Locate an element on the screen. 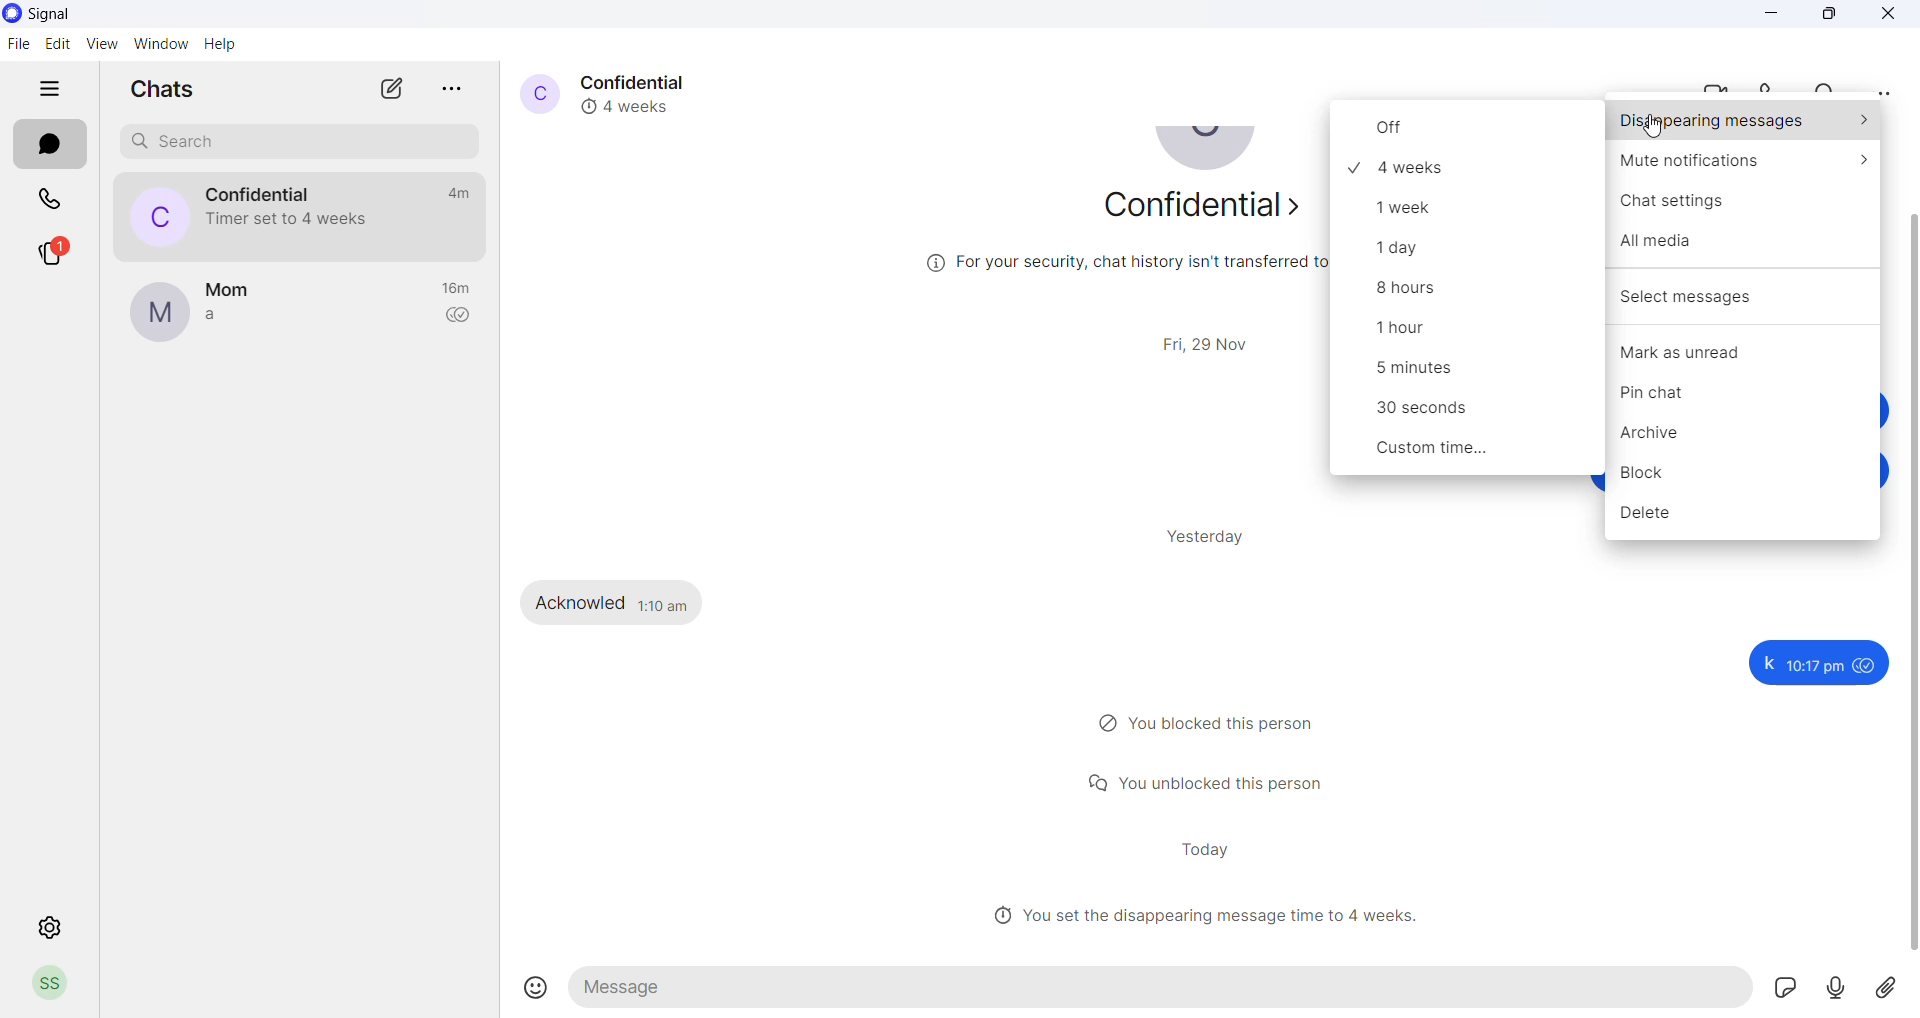 The width and height of the screenshot is (1920, 1018). disable disappearing messages is located at coordinates (1469, 129).